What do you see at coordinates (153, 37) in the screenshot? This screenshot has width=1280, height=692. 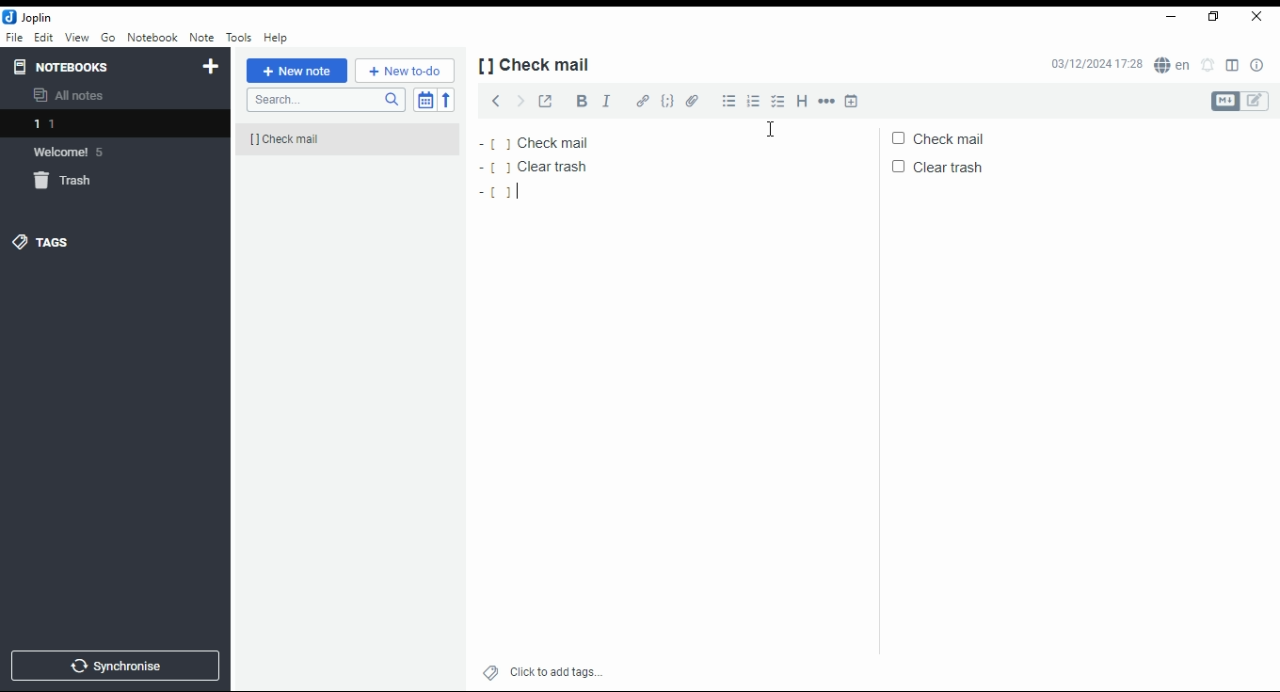 I see `notebook` at bounding box center [153, 37].